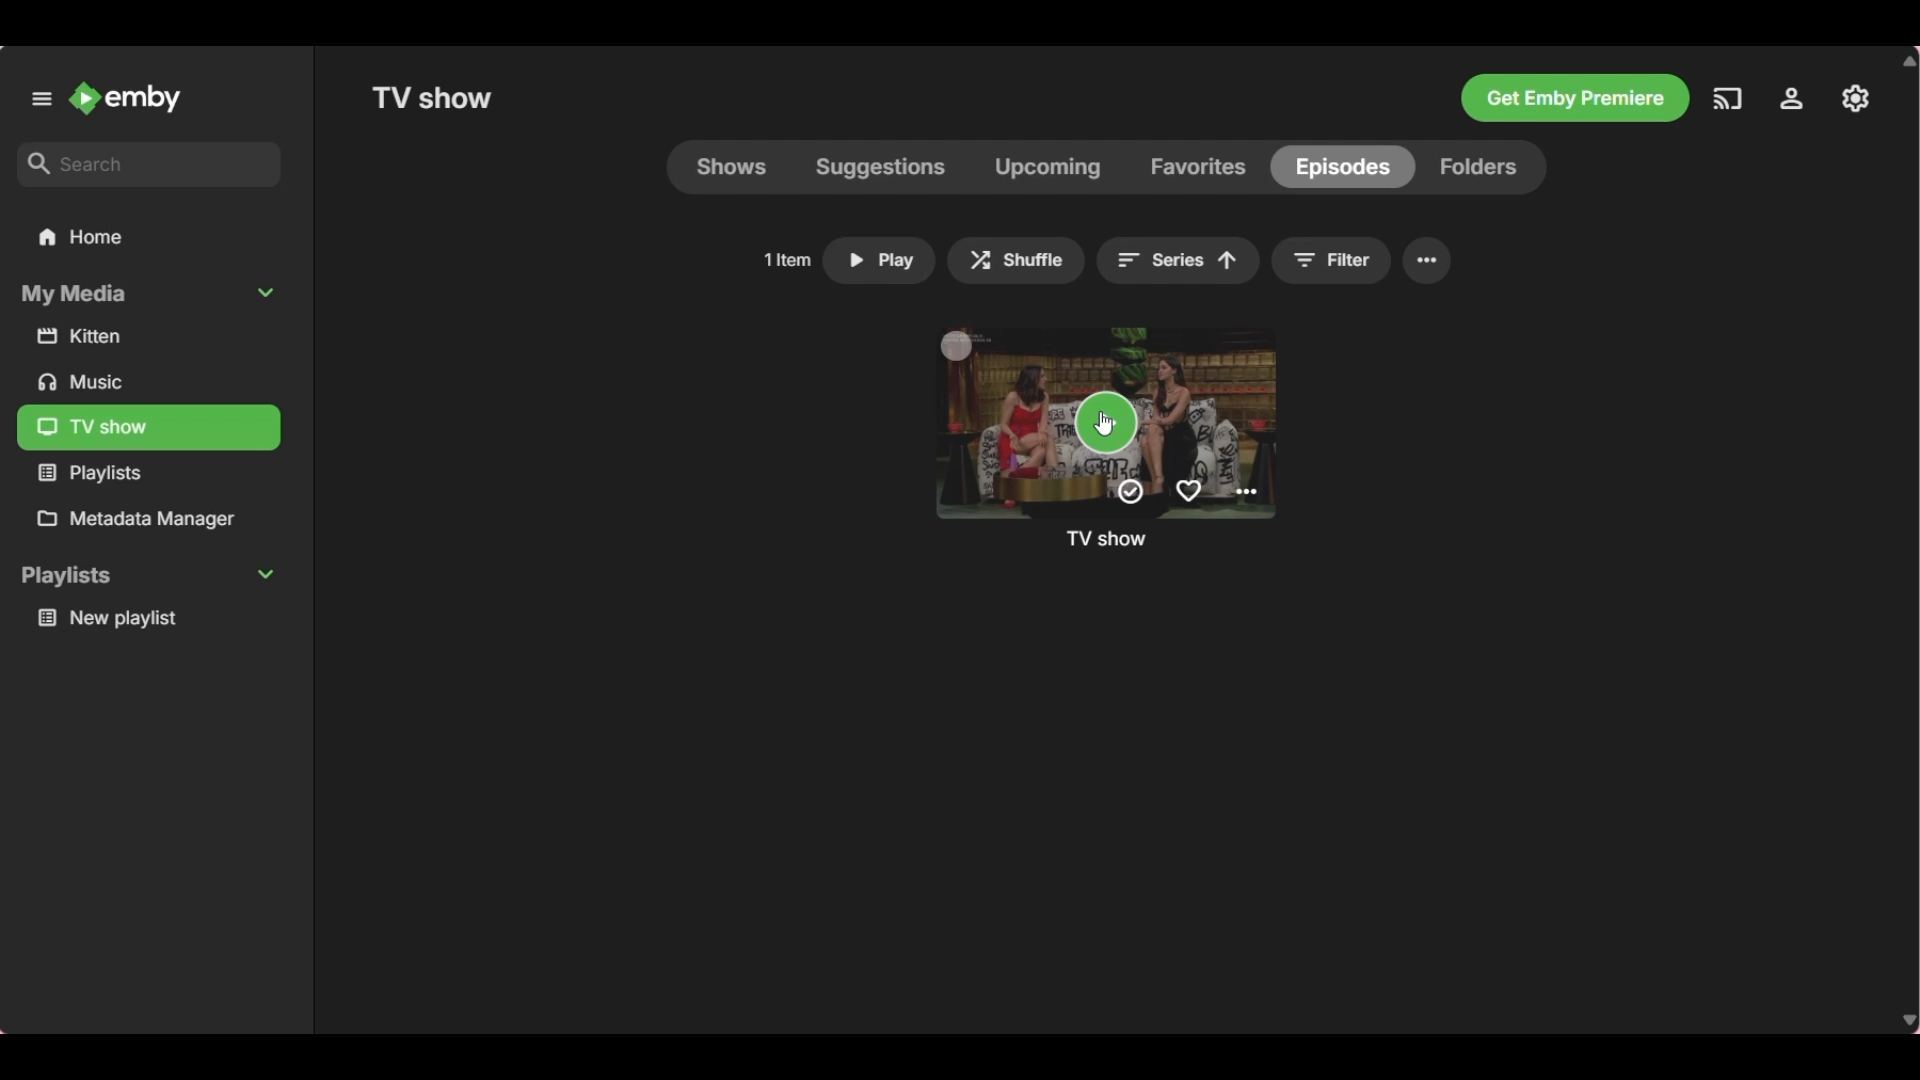 This screenshot has height=1080, width=1920. I want to click on Favorites, so click(1196, 167).